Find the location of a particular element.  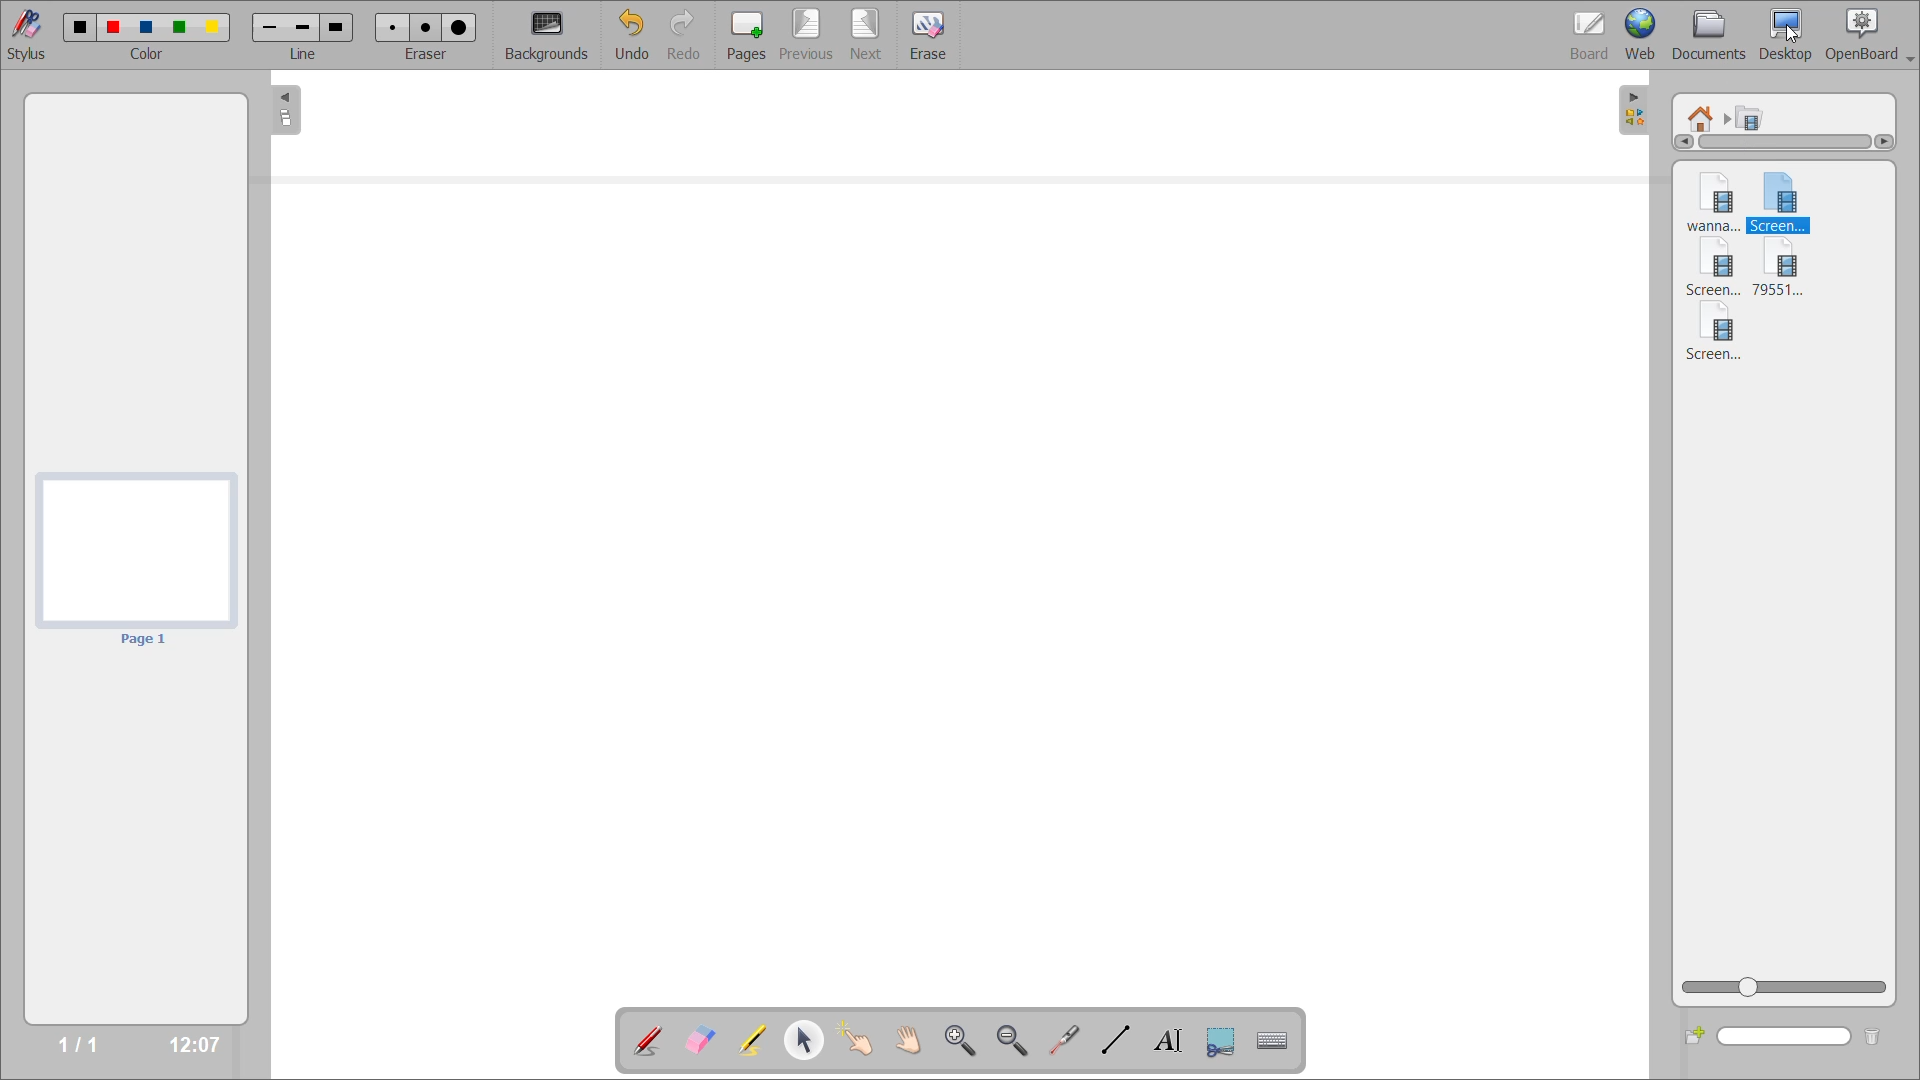

Small eraser is located at coordinates (394, 27).